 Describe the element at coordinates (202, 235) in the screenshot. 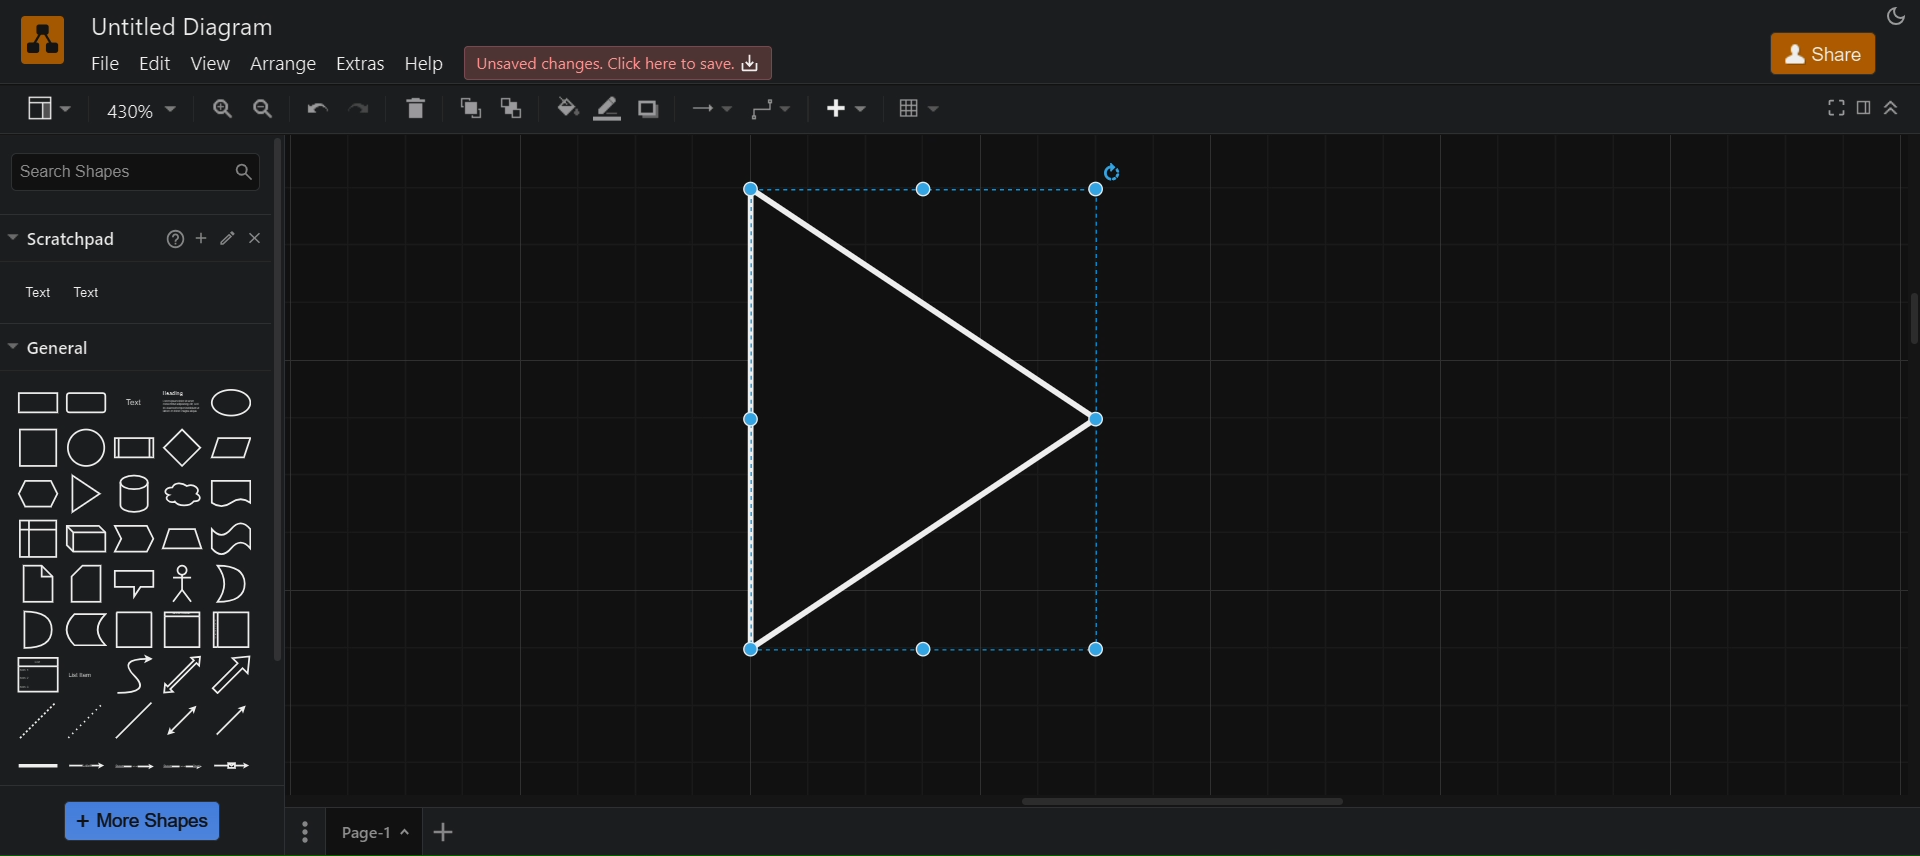

I see `add` at that location.